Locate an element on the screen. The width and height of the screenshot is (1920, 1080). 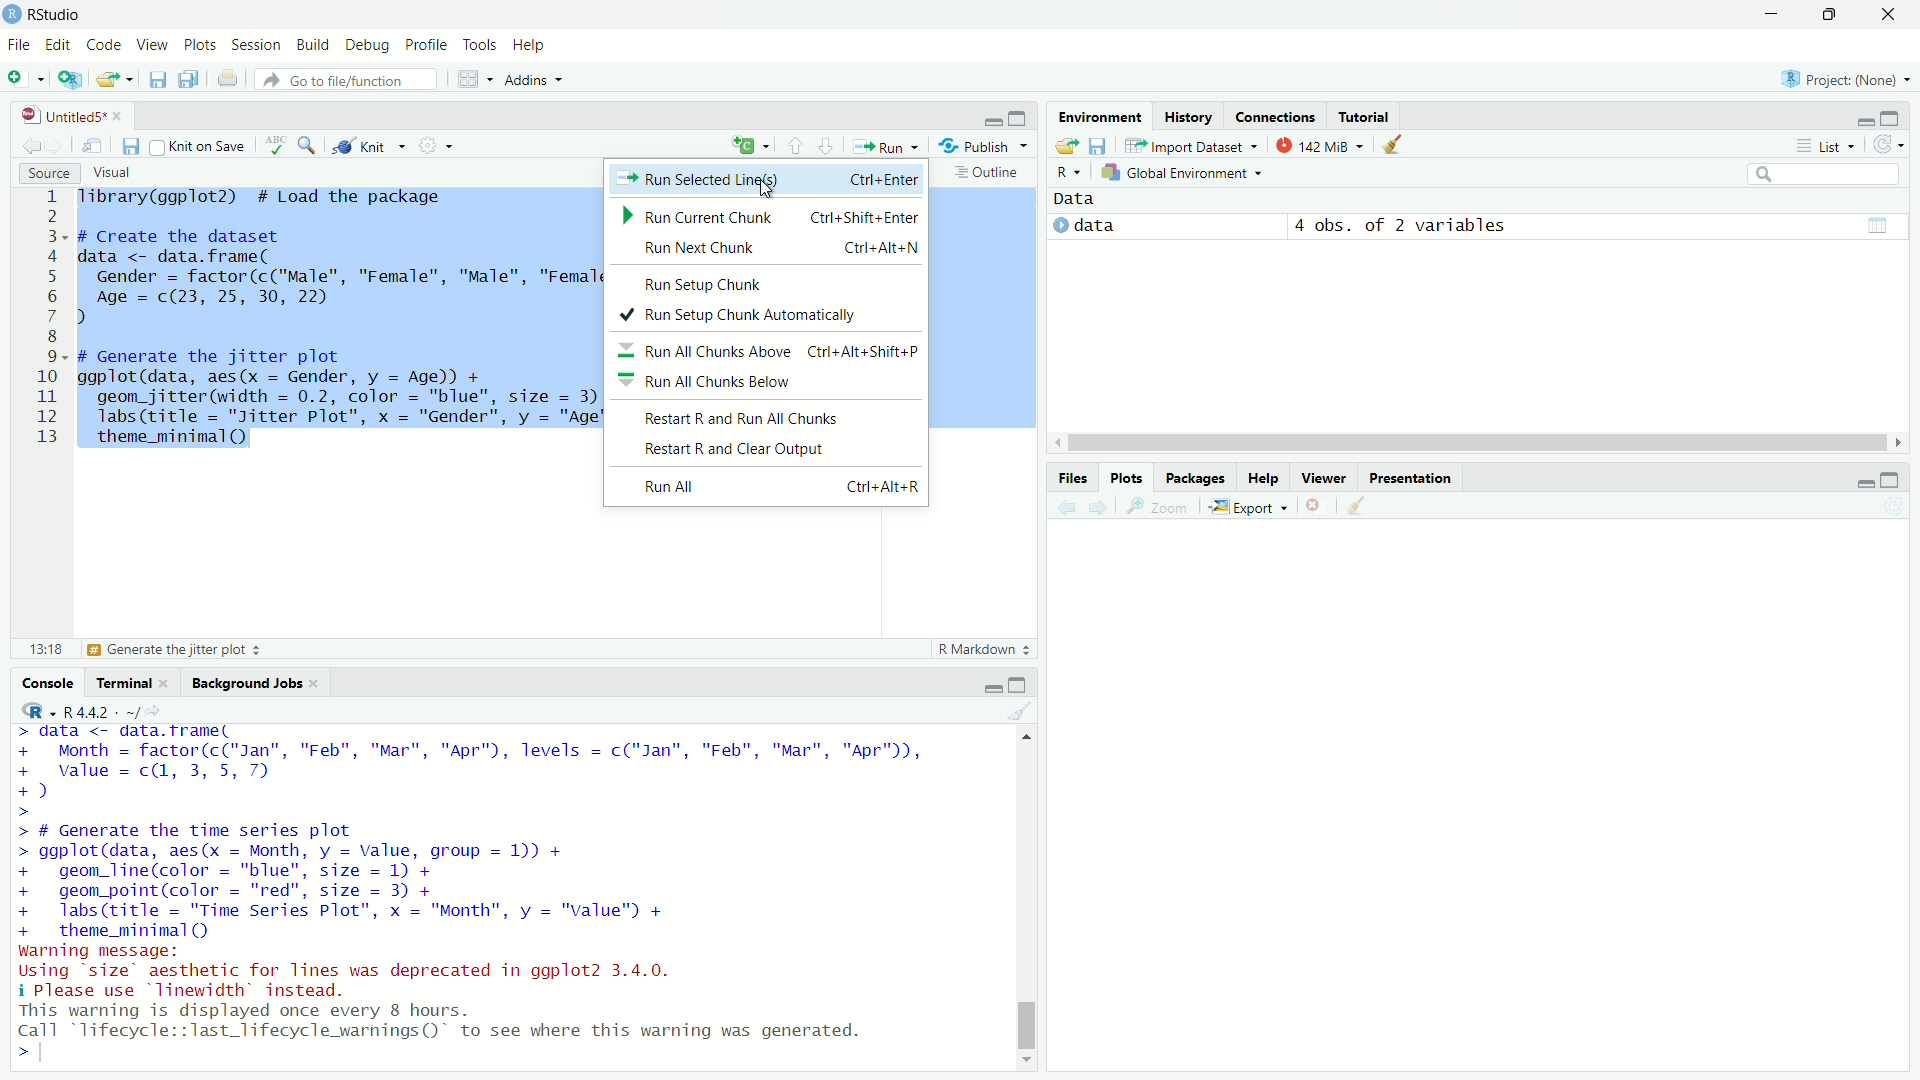
typing cursor is located at coordinates (58, 1059).